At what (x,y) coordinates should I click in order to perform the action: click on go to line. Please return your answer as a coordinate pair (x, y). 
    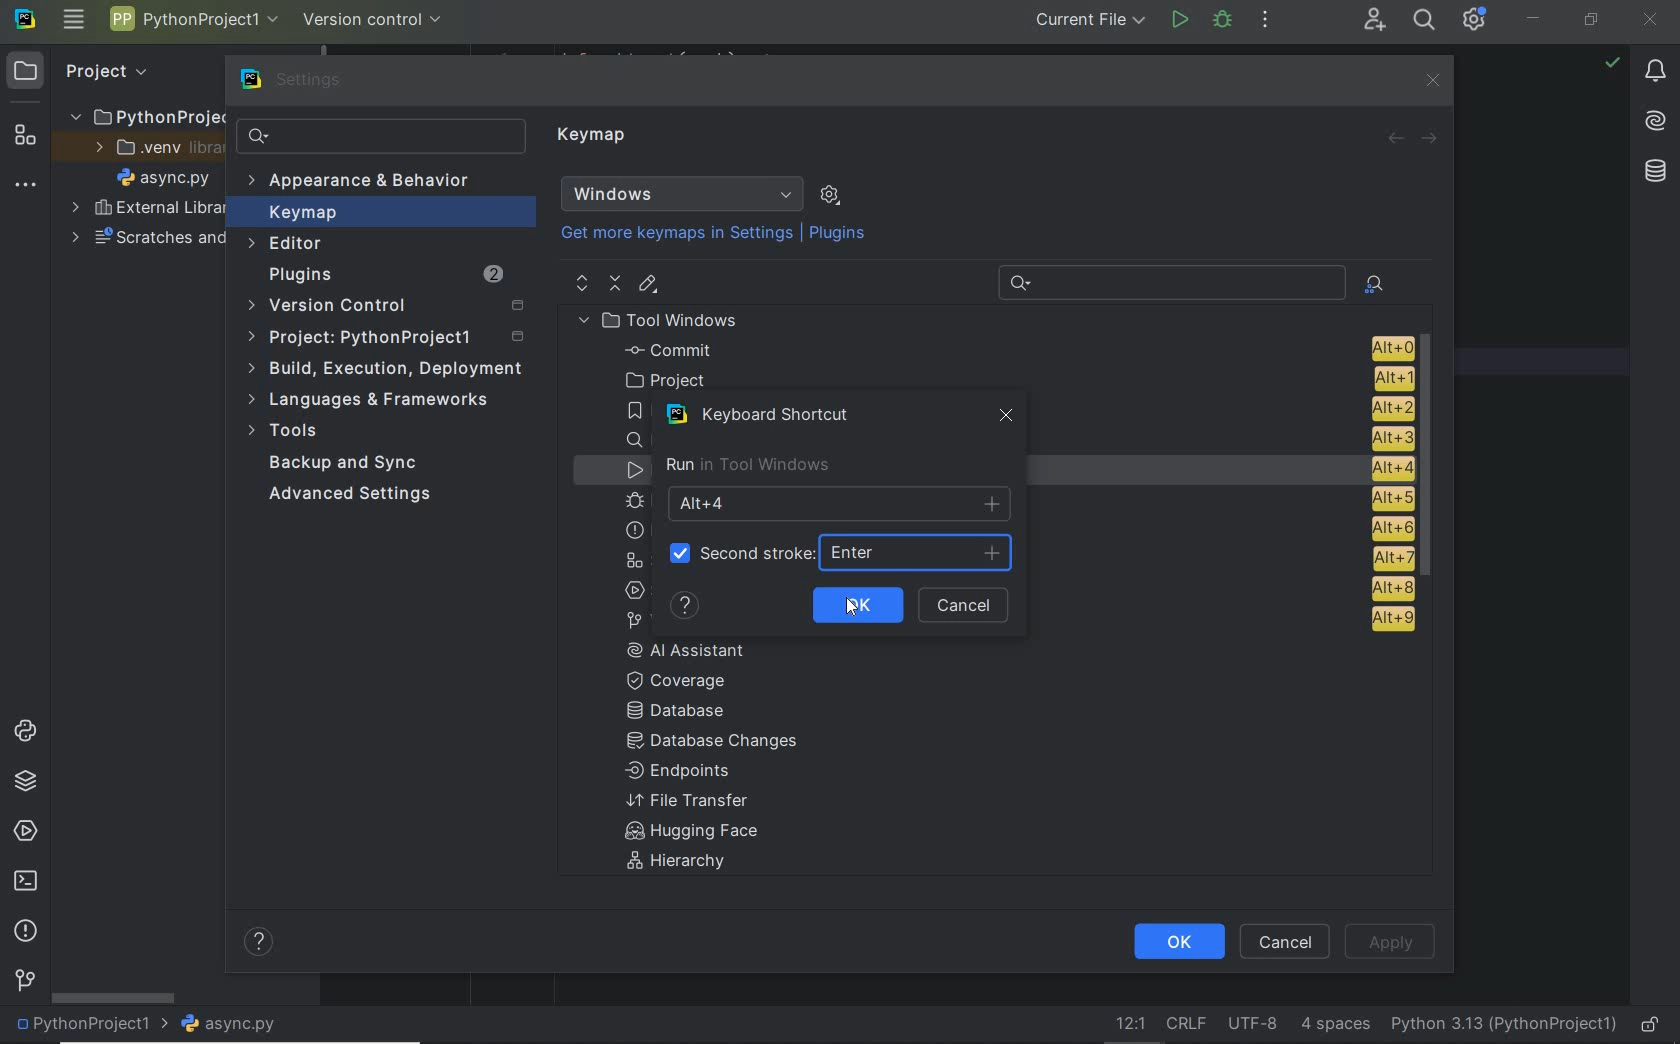
    Looking at the image, I should click on (1127, 1025).